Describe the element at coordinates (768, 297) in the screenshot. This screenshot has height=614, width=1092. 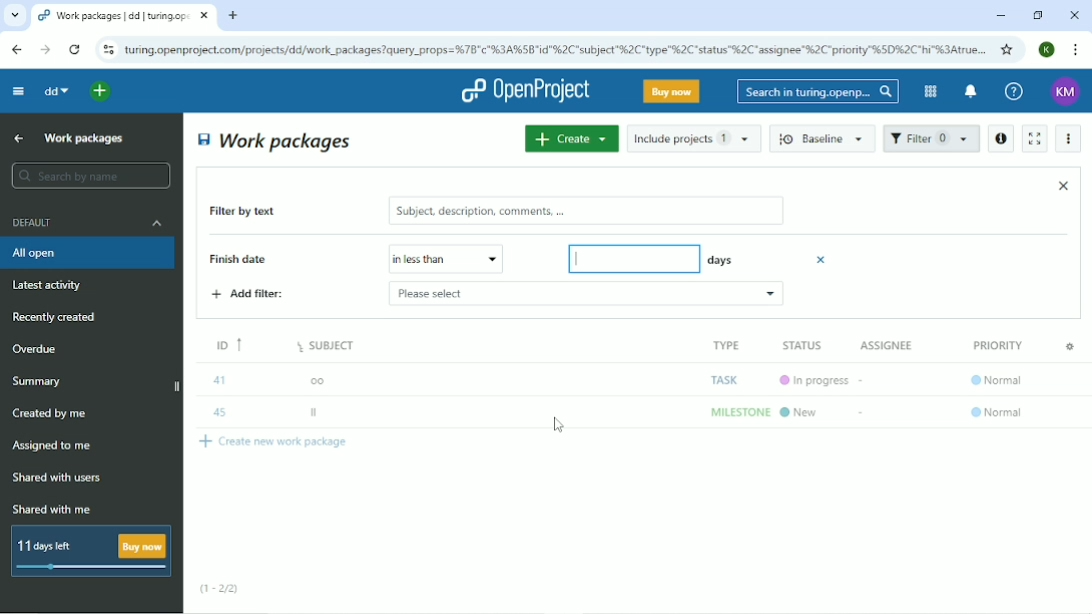
I see `cdrop down menu` at that location.